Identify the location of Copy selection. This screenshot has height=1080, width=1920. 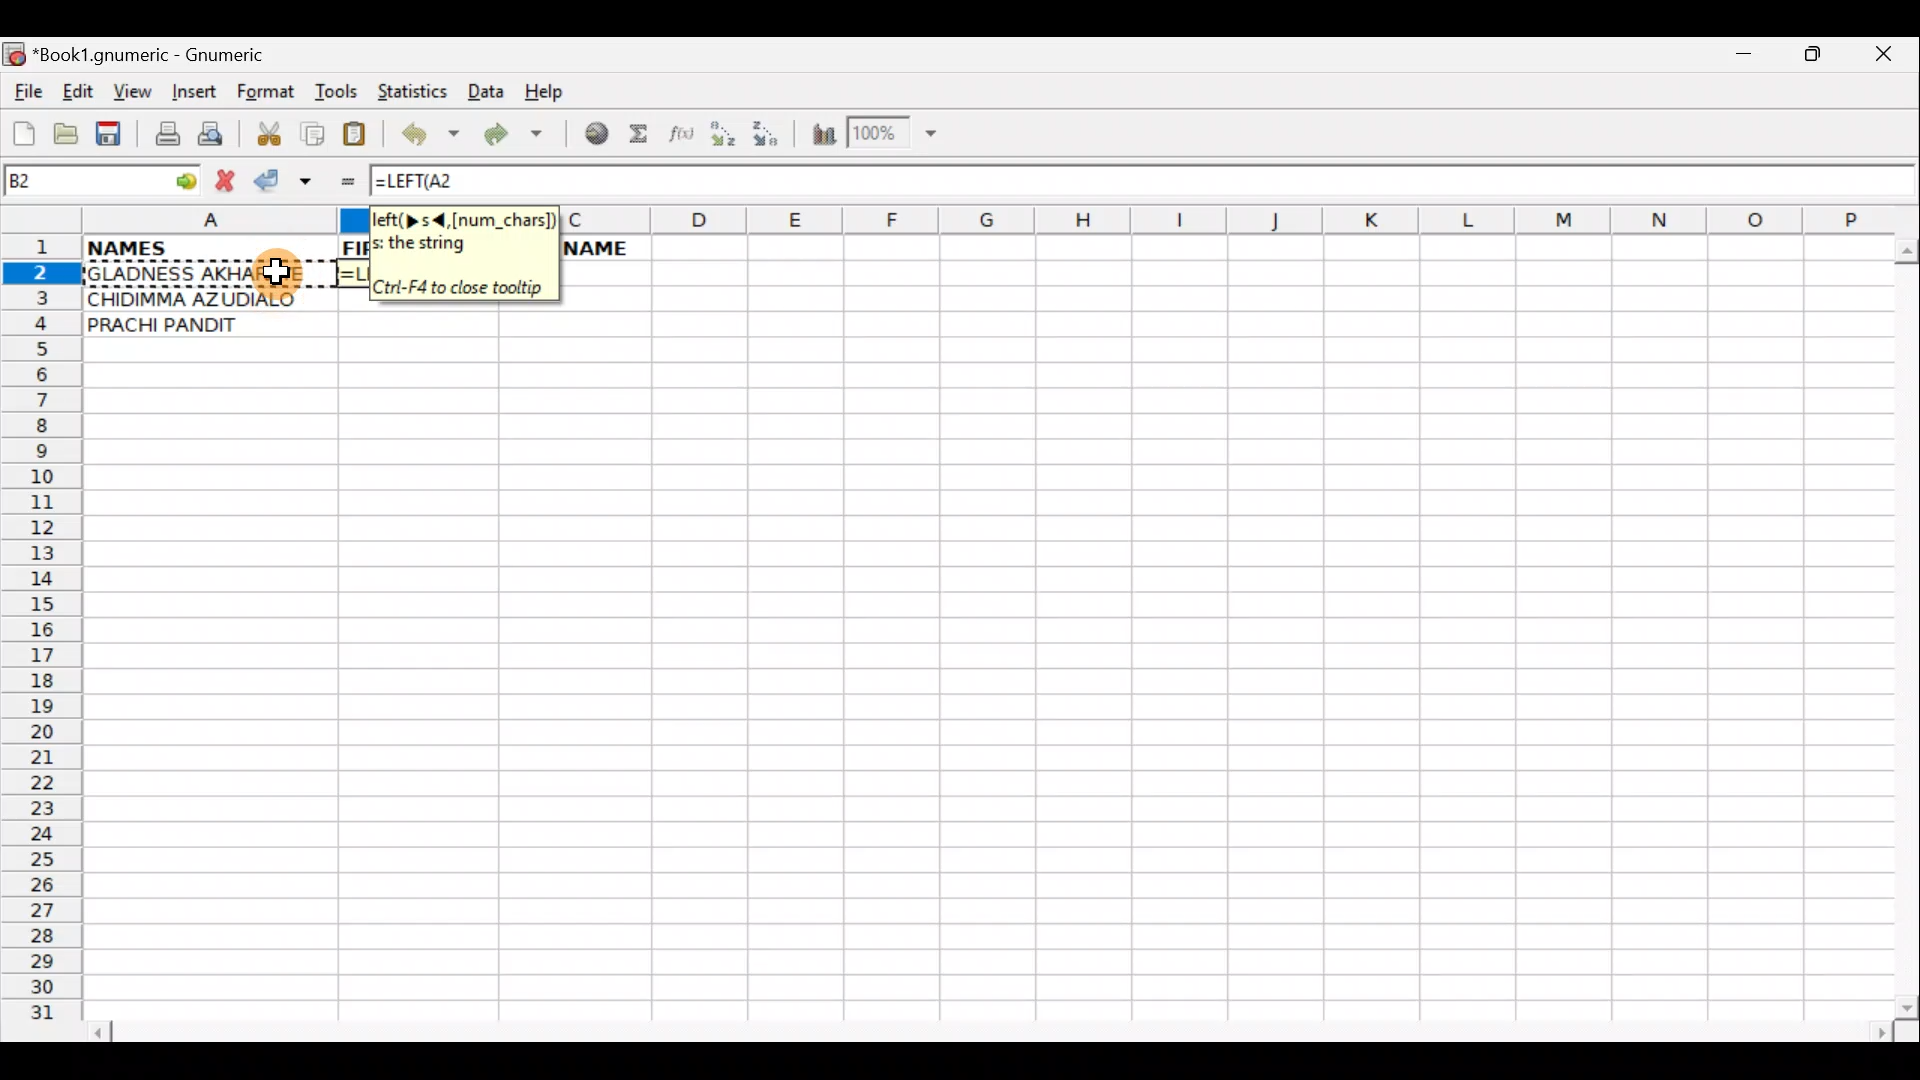
(314, 133).